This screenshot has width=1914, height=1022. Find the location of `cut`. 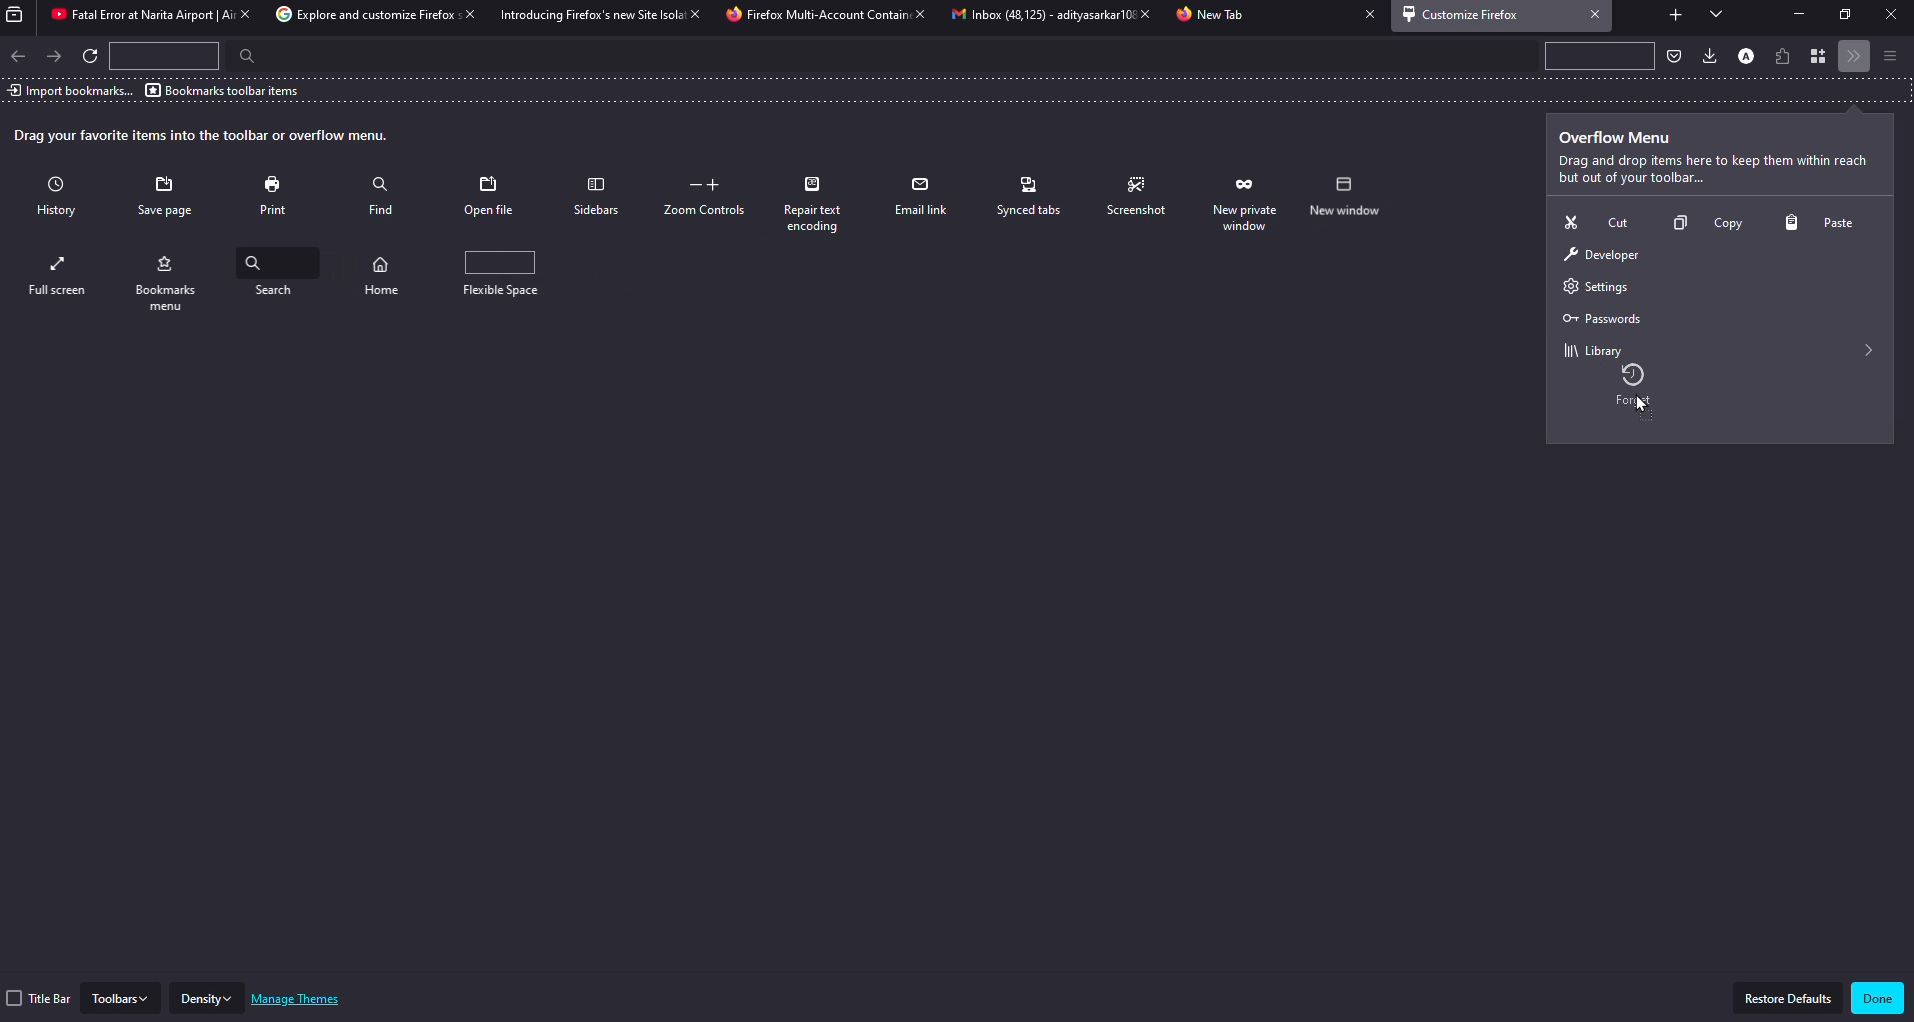

cut is located at coordinates (1592, 221).